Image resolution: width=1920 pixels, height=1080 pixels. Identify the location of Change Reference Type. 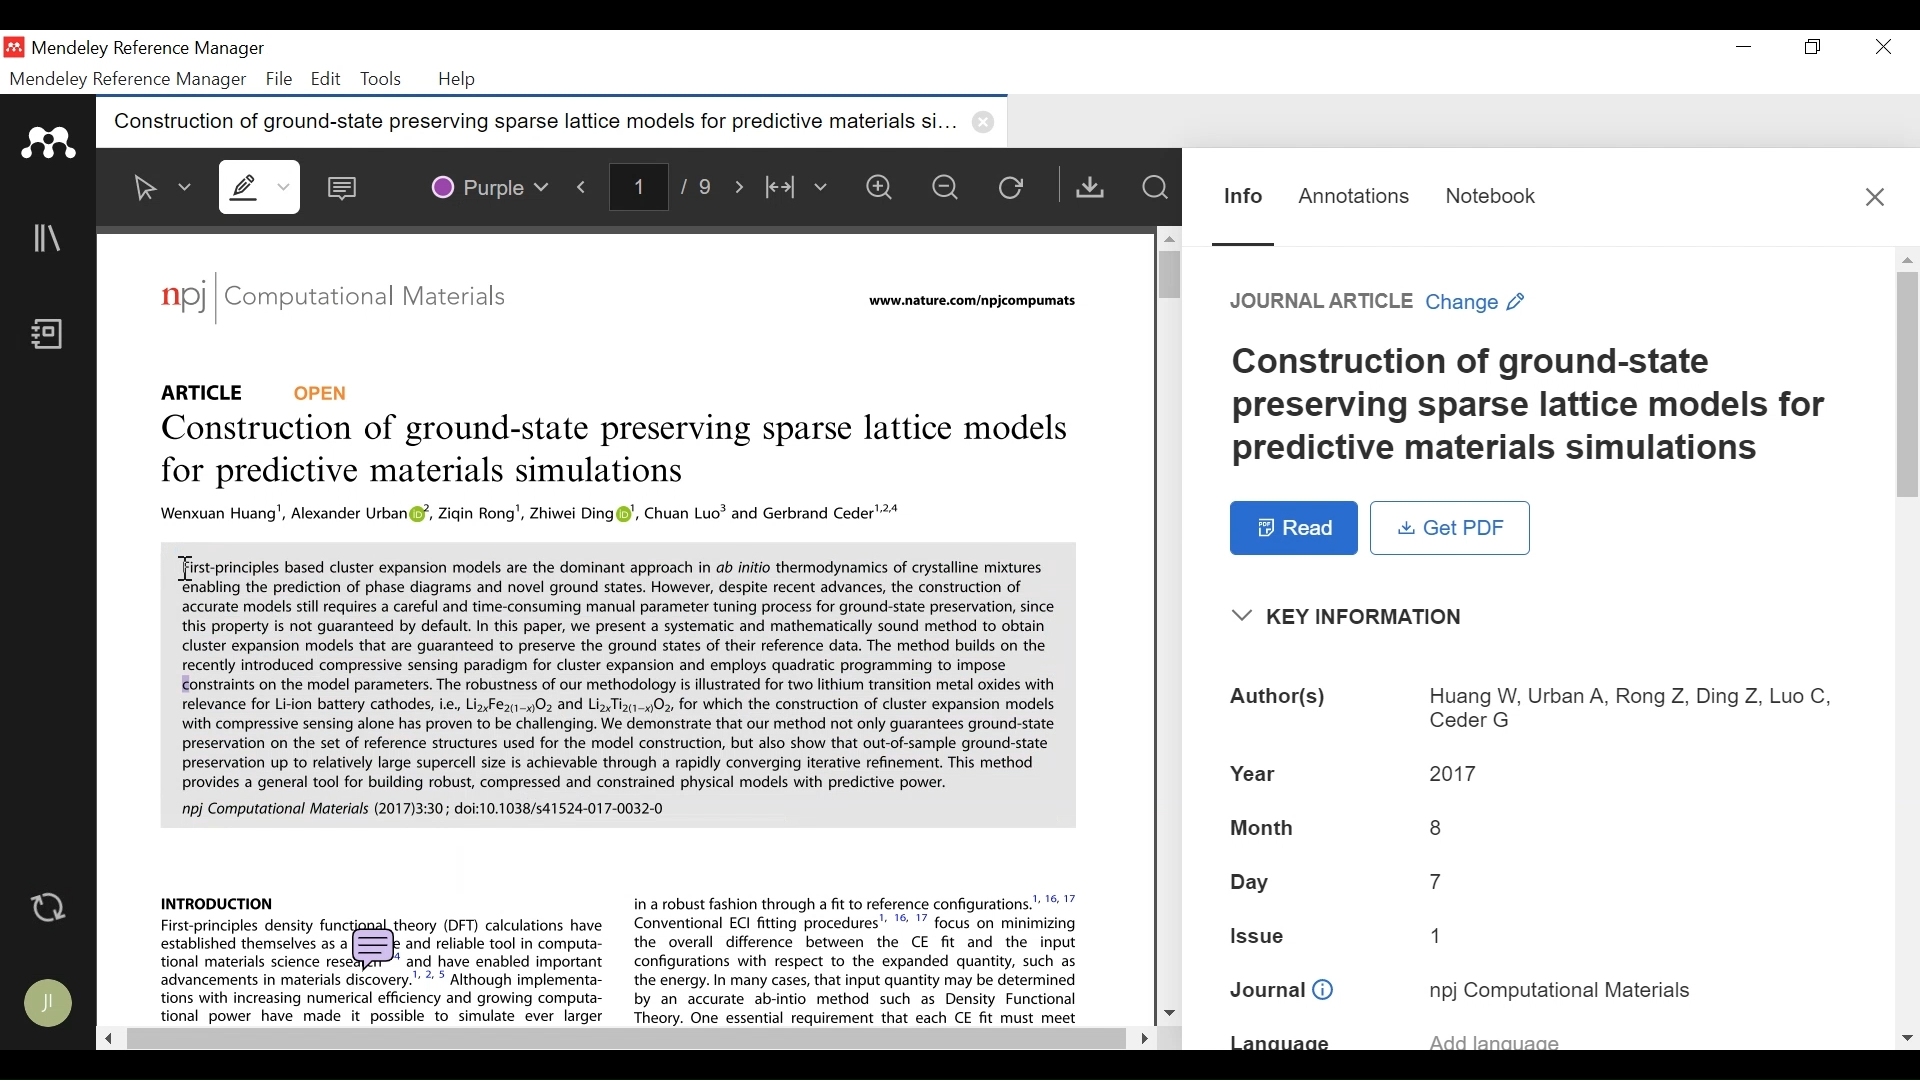
(1378, 301).